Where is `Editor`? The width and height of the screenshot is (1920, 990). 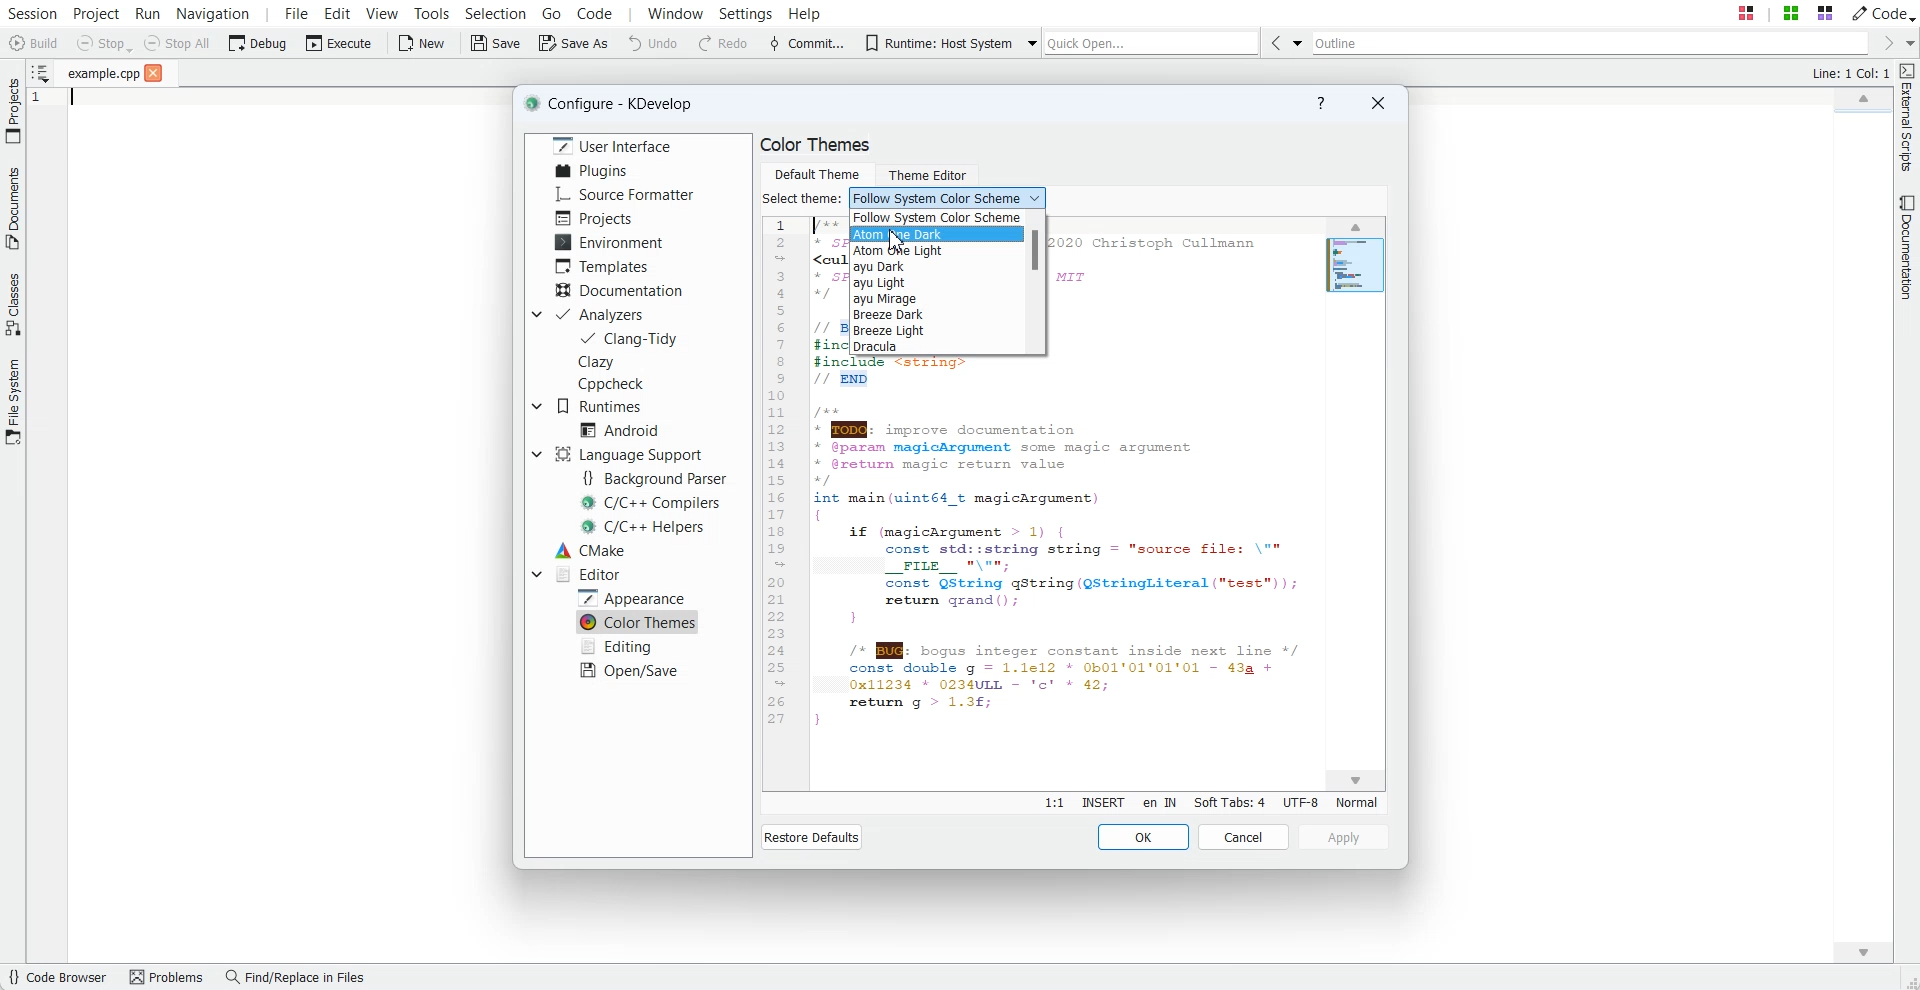 Editor is located at coordinates (589, 574).